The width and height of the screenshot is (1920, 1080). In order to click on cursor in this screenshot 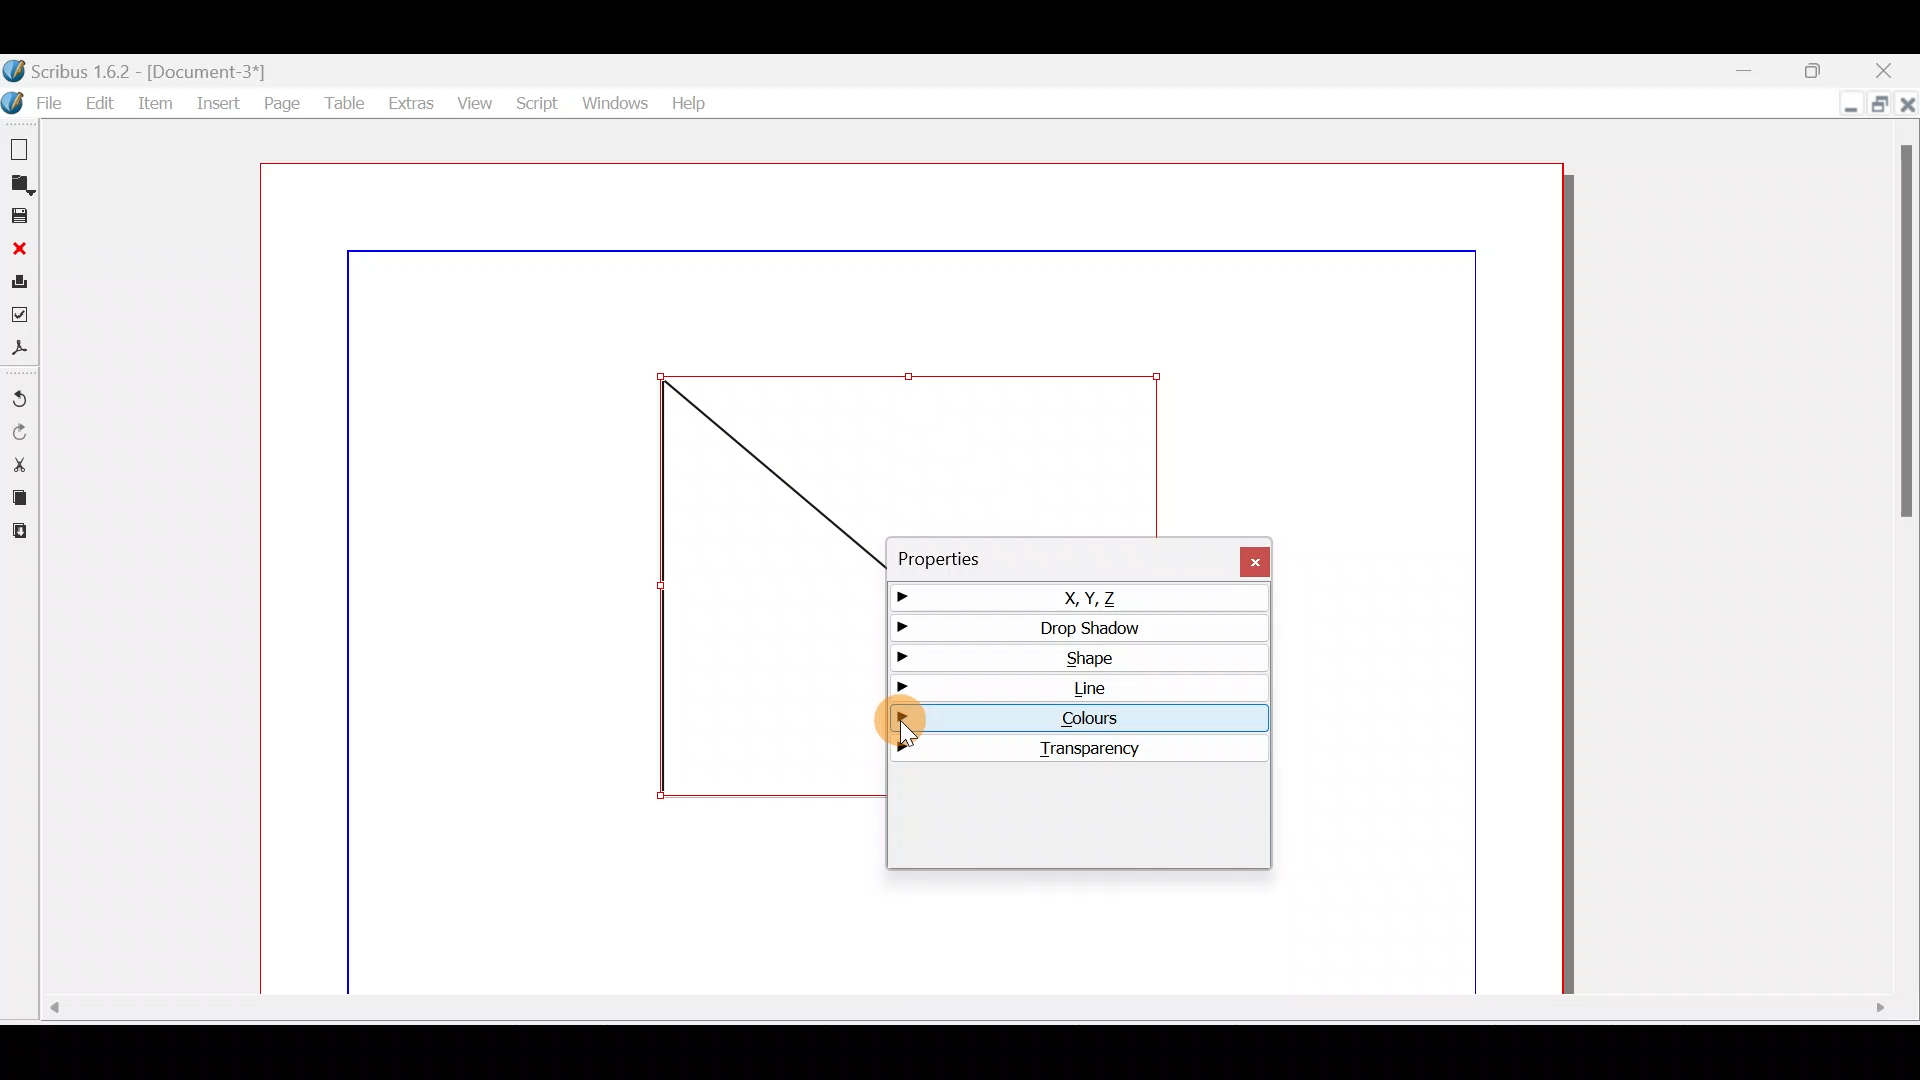, I will do `click(899, 732)`.